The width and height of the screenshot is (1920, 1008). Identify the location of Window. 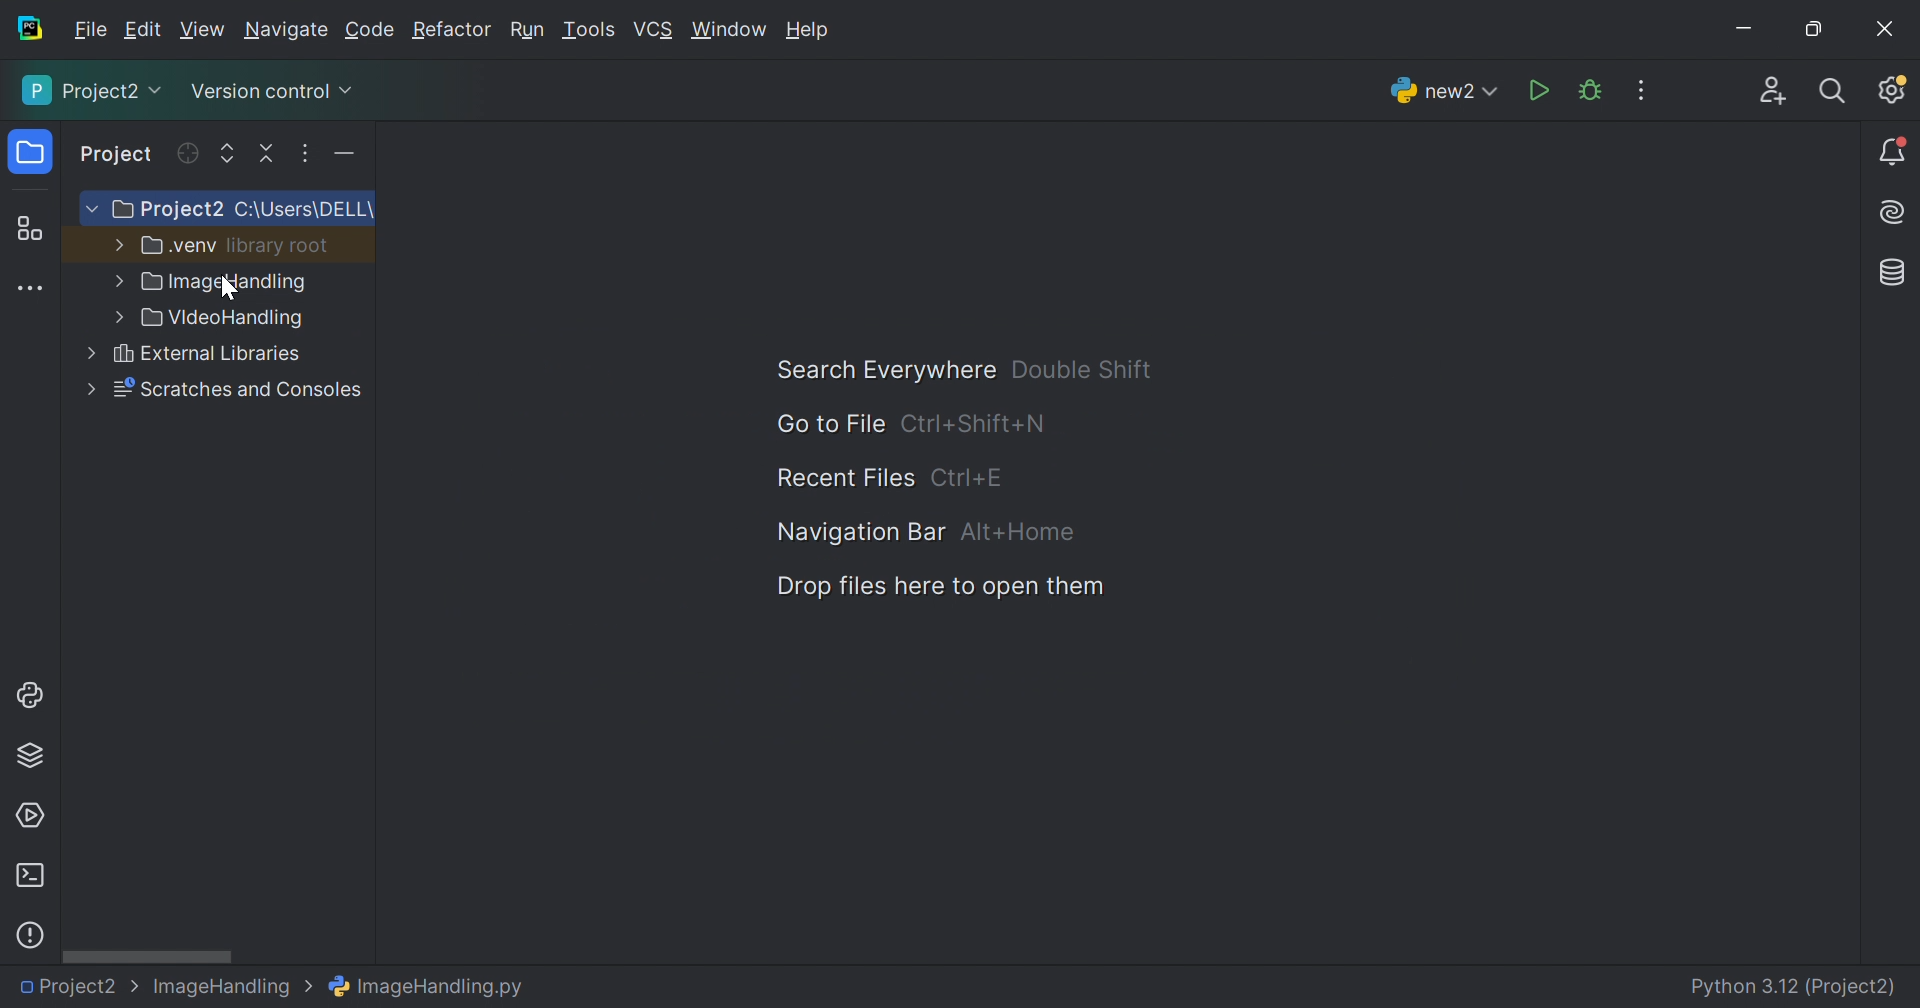
(730, 32).